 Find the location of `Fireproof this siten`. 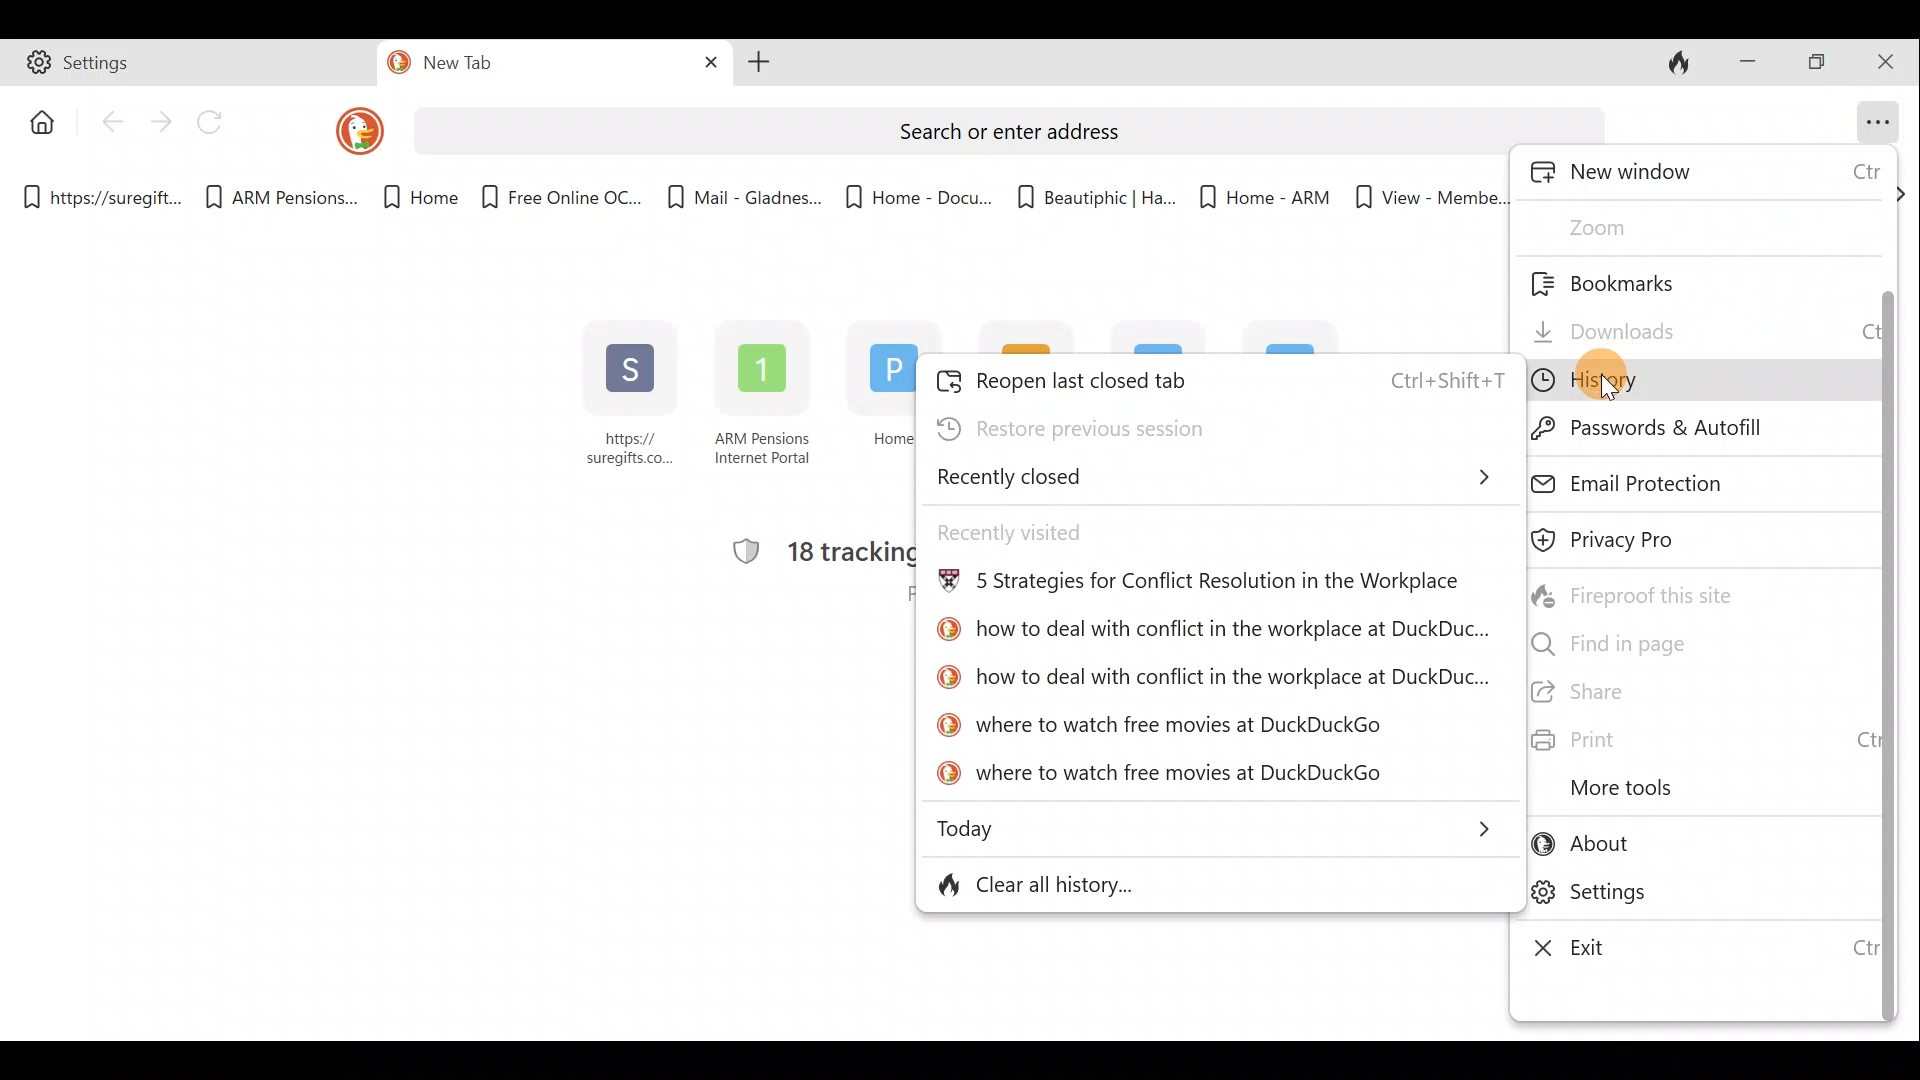

Fireproof this siten is located at coordinates (1648, 593).